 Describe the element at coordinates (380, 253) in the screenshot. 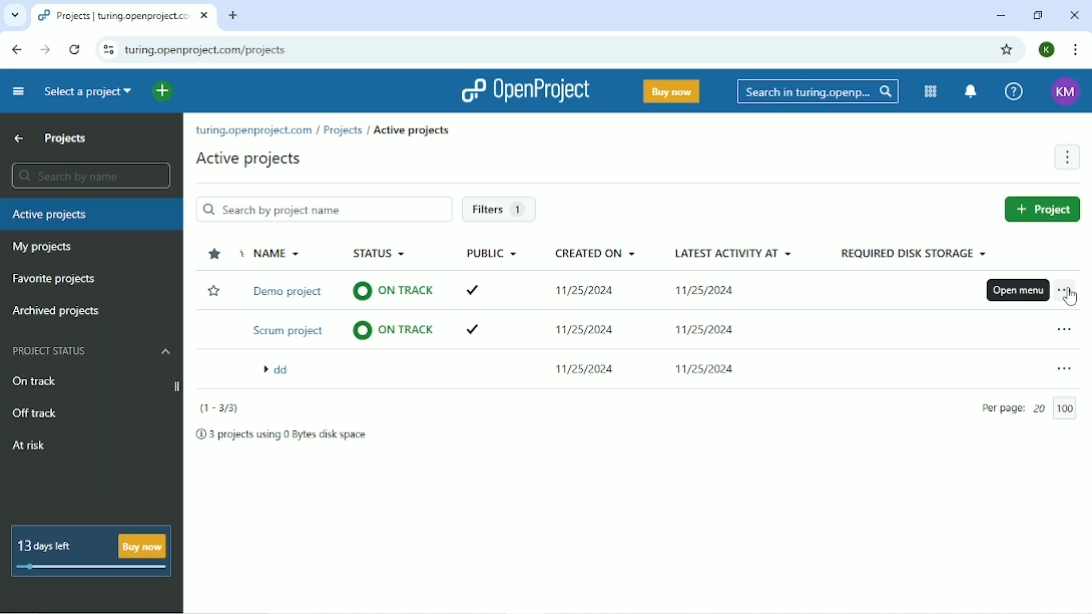

I see `Status` at that location.